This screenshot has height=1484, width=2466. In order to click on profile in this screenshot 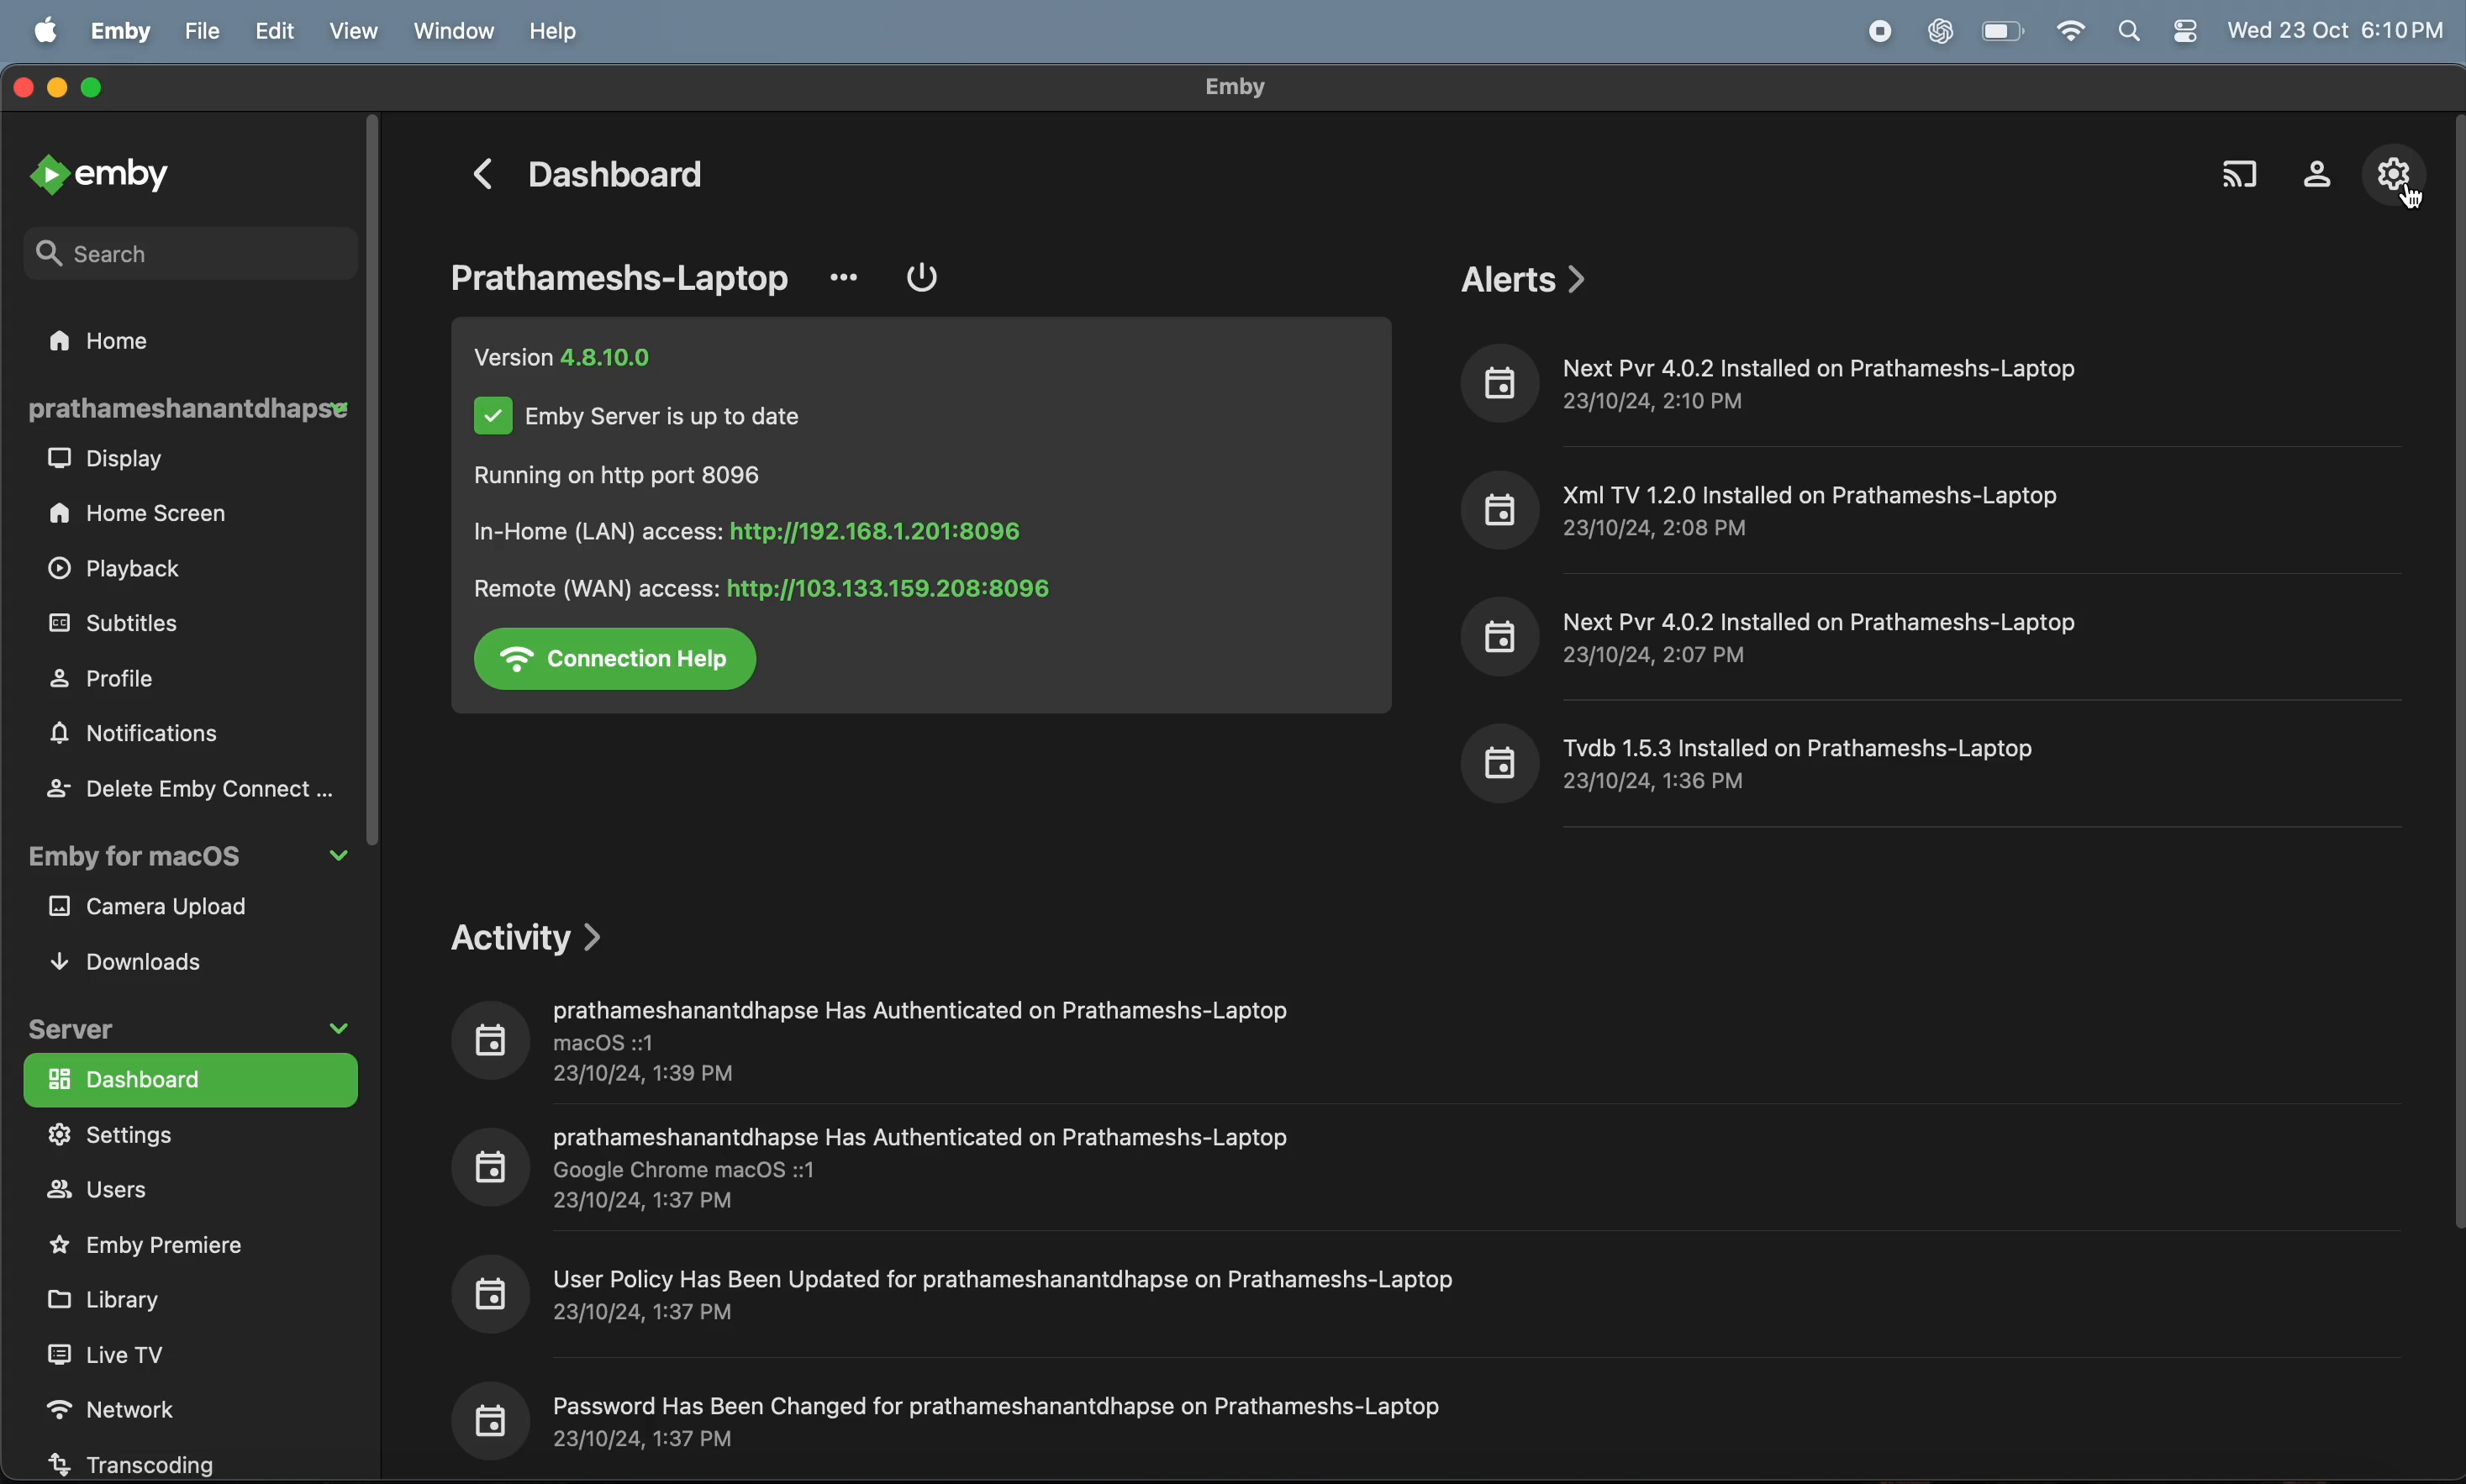, I will do `click(2311, 174)`.